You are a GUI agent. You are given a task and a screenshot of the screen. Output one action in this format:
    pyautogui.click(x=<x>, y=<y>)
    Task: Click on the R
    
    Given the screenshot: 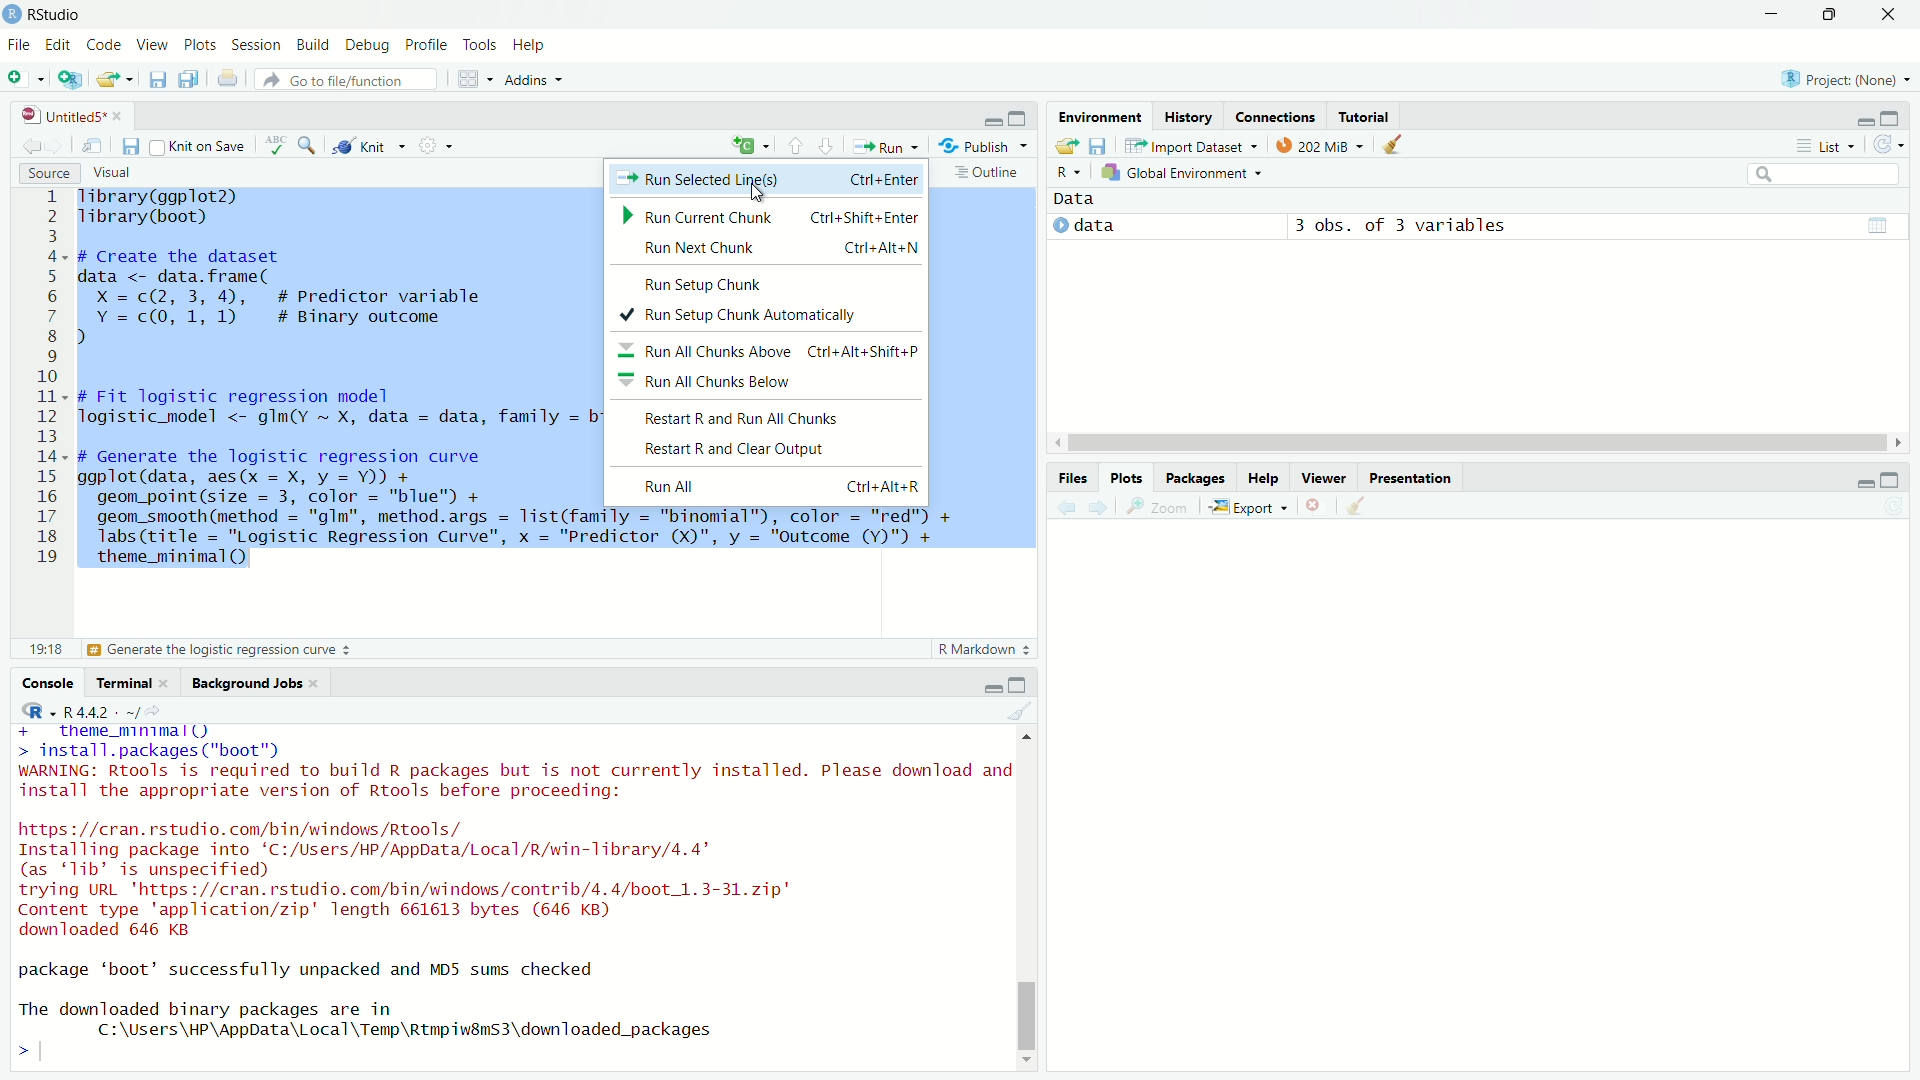 What is the action you would take?
    pyautogui.click(x=39, y=711)
    